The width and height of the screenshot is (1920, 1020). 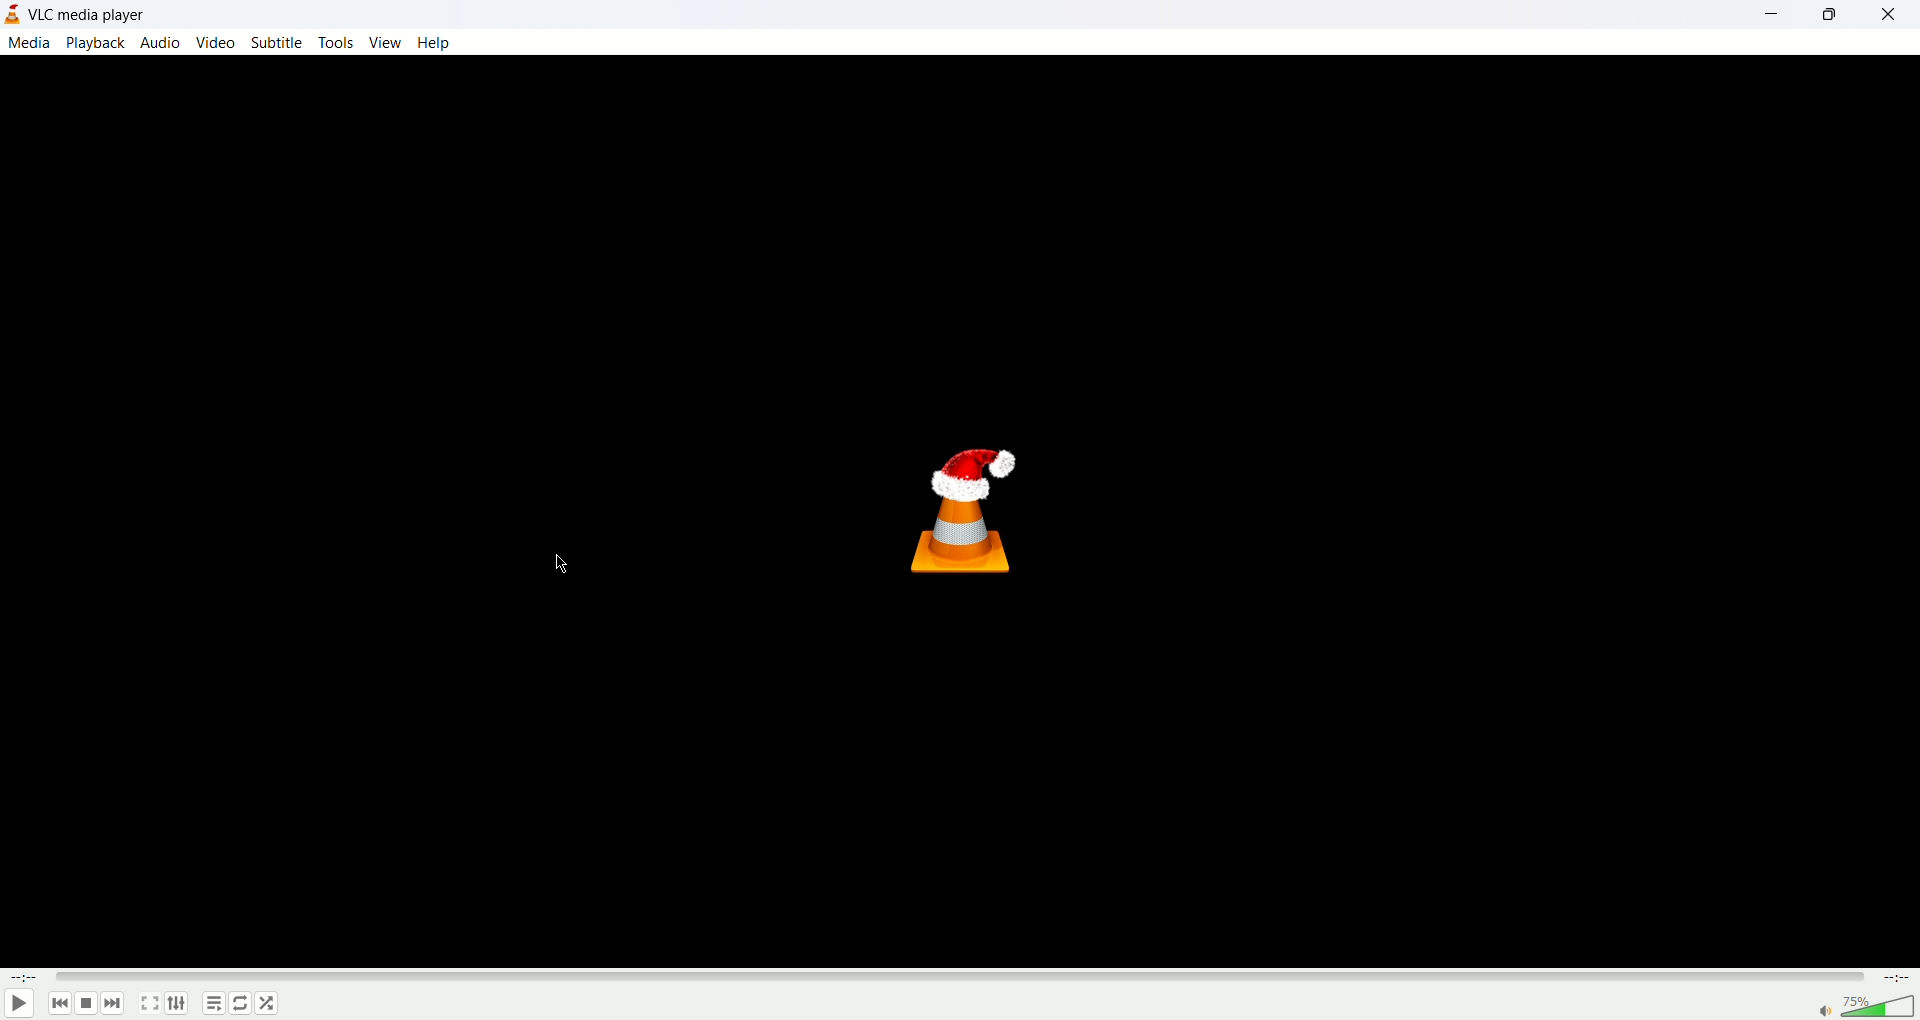 What do you see at coordinates (112, 1004) in the screenshot?
I see `next` at bounding box center [112, 1004].